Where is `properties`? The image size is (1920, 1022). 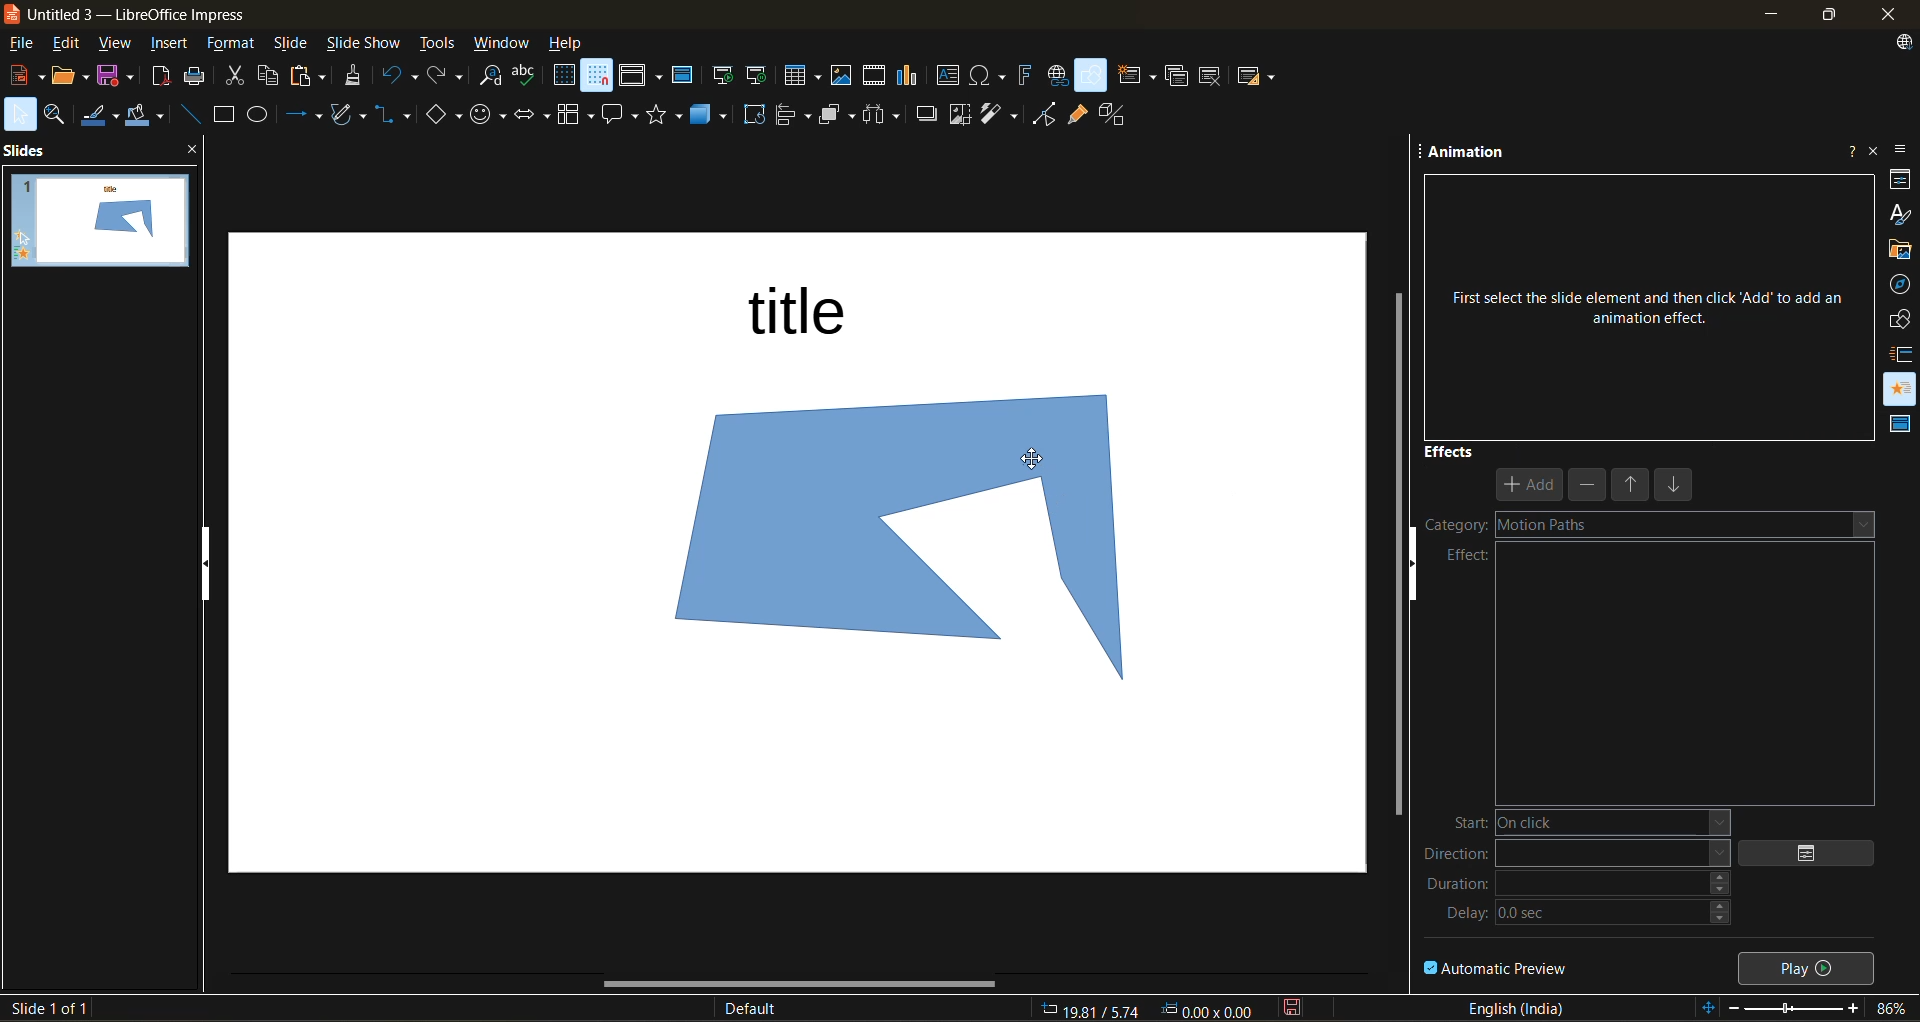
properties is located at coordinates (1898, 178).